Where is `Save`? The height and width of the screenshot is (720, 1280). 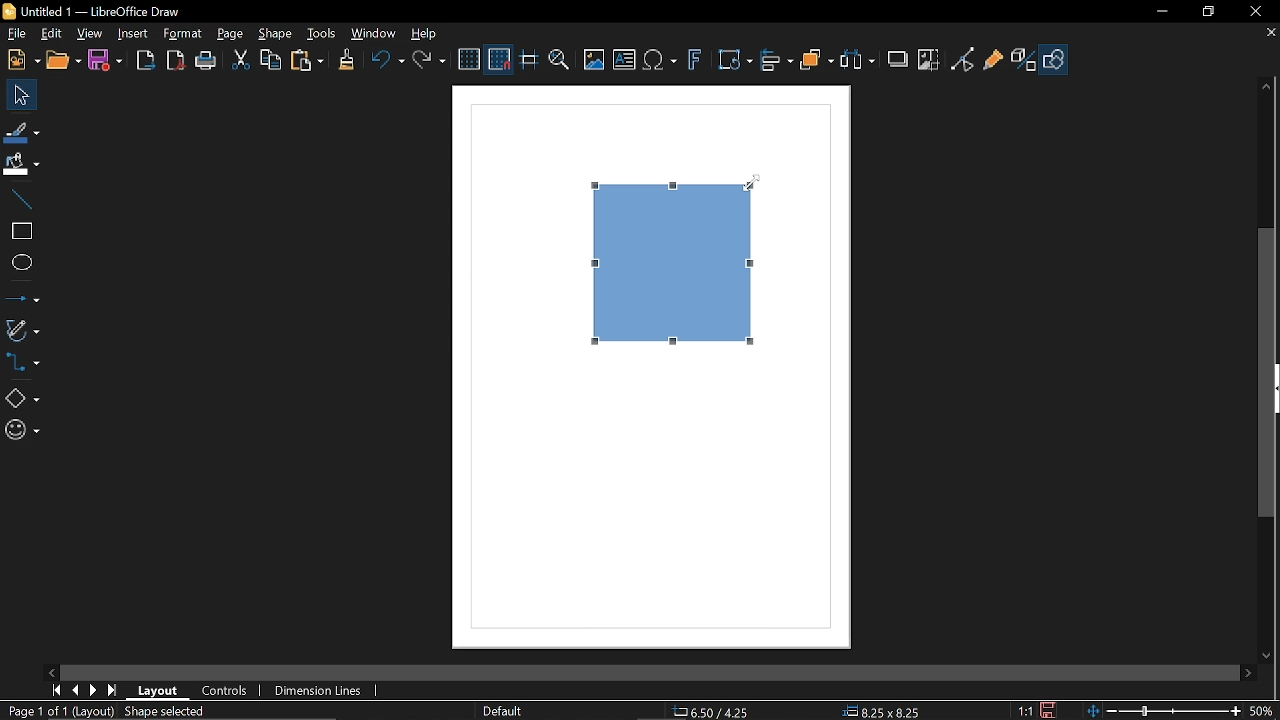
Save is located at coordinates (1050, 711).